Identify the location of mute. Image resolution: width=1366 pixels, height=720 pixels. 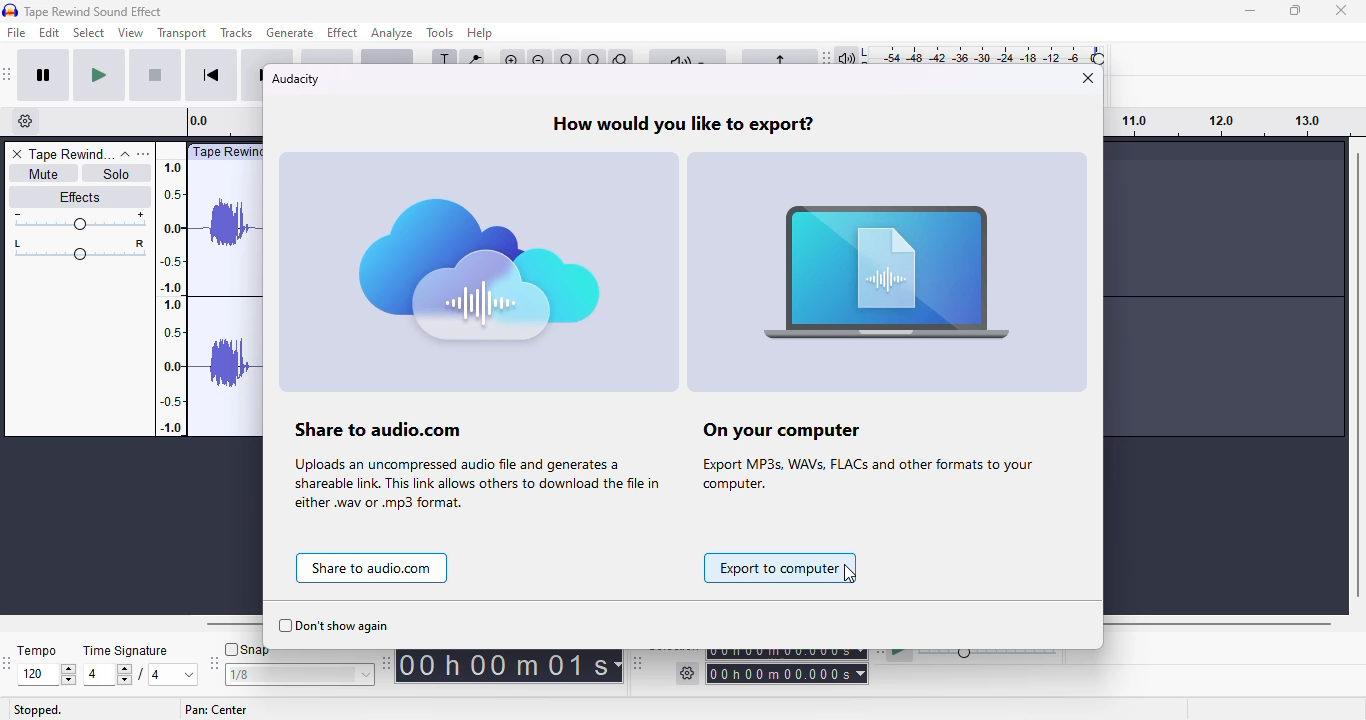
(41, 173).